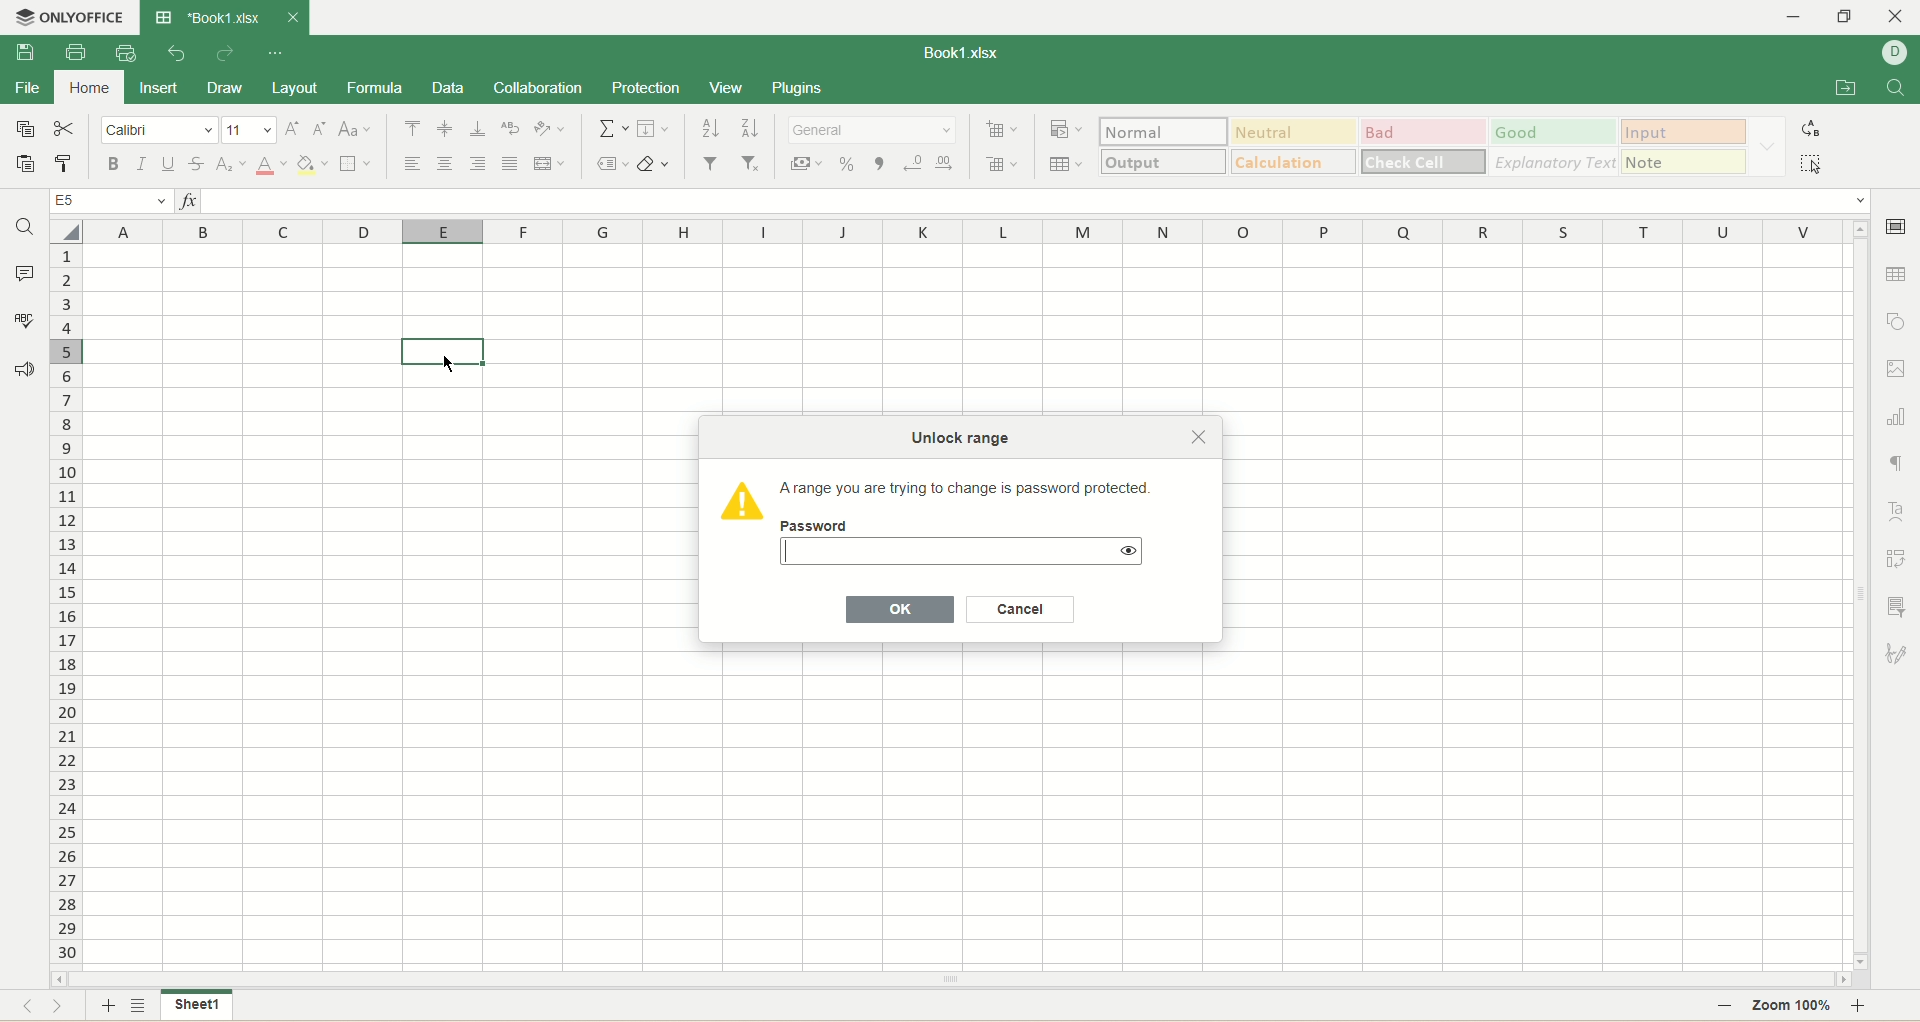 The width and height of the screenshot is (1920, 1022). I want to click on underline, so click(168, 164).